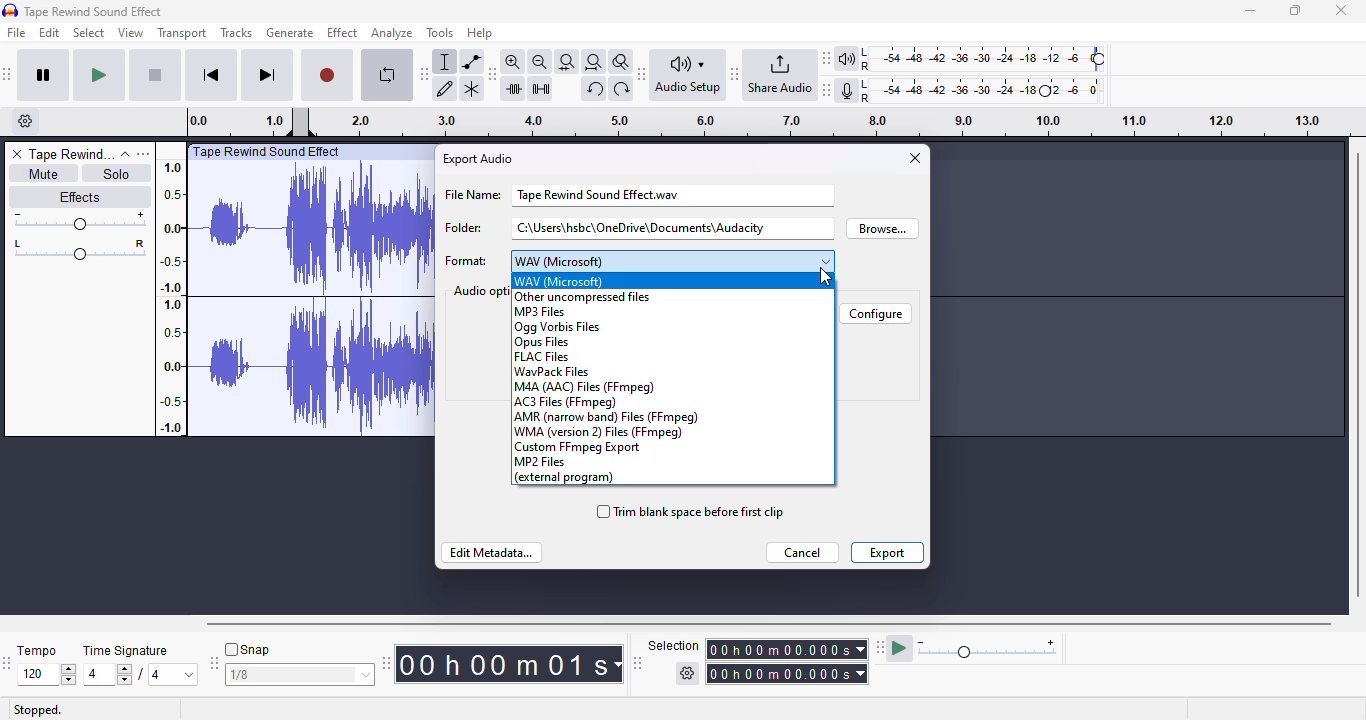  I want to click on timeline options, so click(26, 121).